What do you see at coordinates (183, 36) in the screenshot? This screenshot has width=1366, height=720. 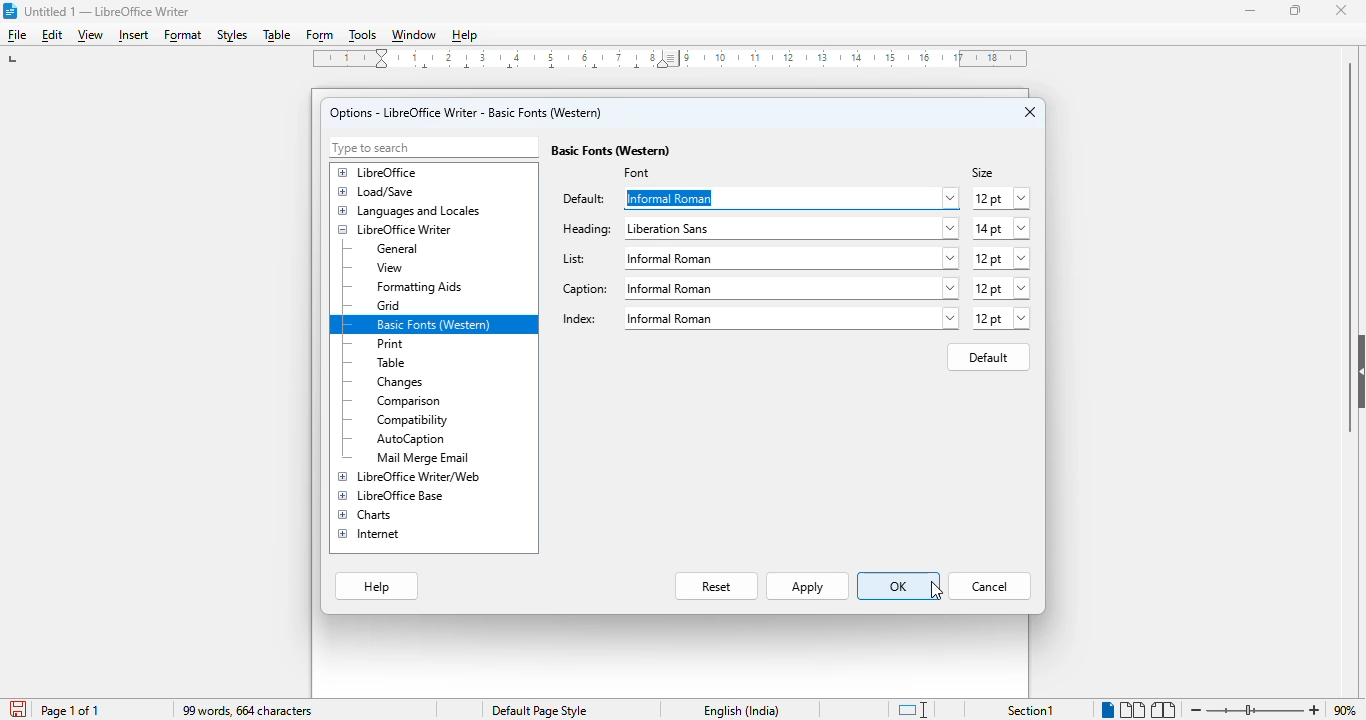 I see `format` at bounding box center [183, 36].